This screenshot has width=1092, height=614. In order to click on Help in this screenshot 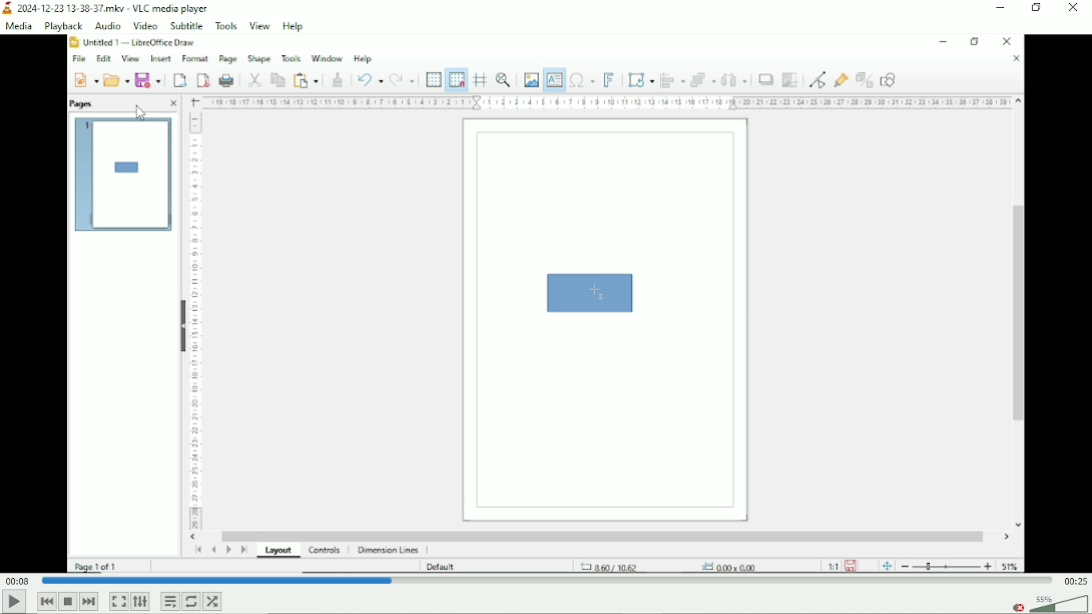, I will do `click(295, 26)`.